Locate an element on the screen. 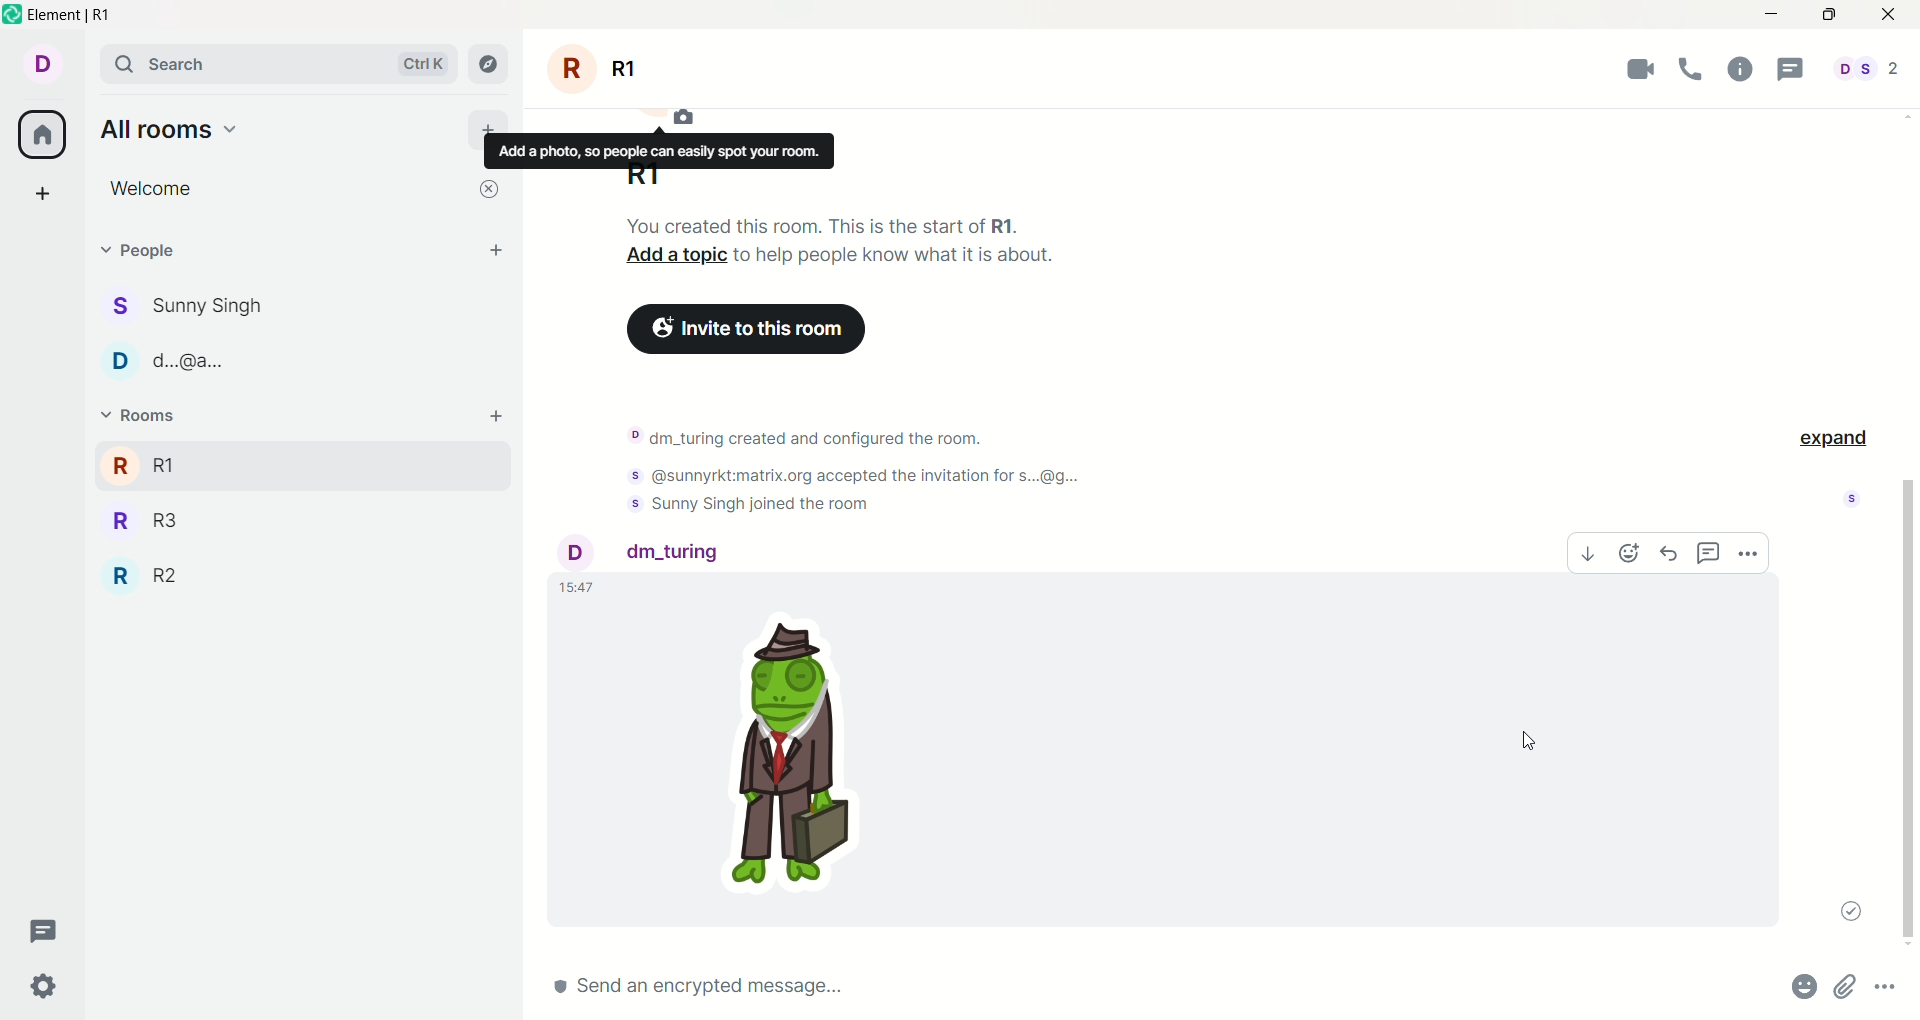 This screenshot has width=1920, height=1020. maximize is located at coordinates (1828, 15).